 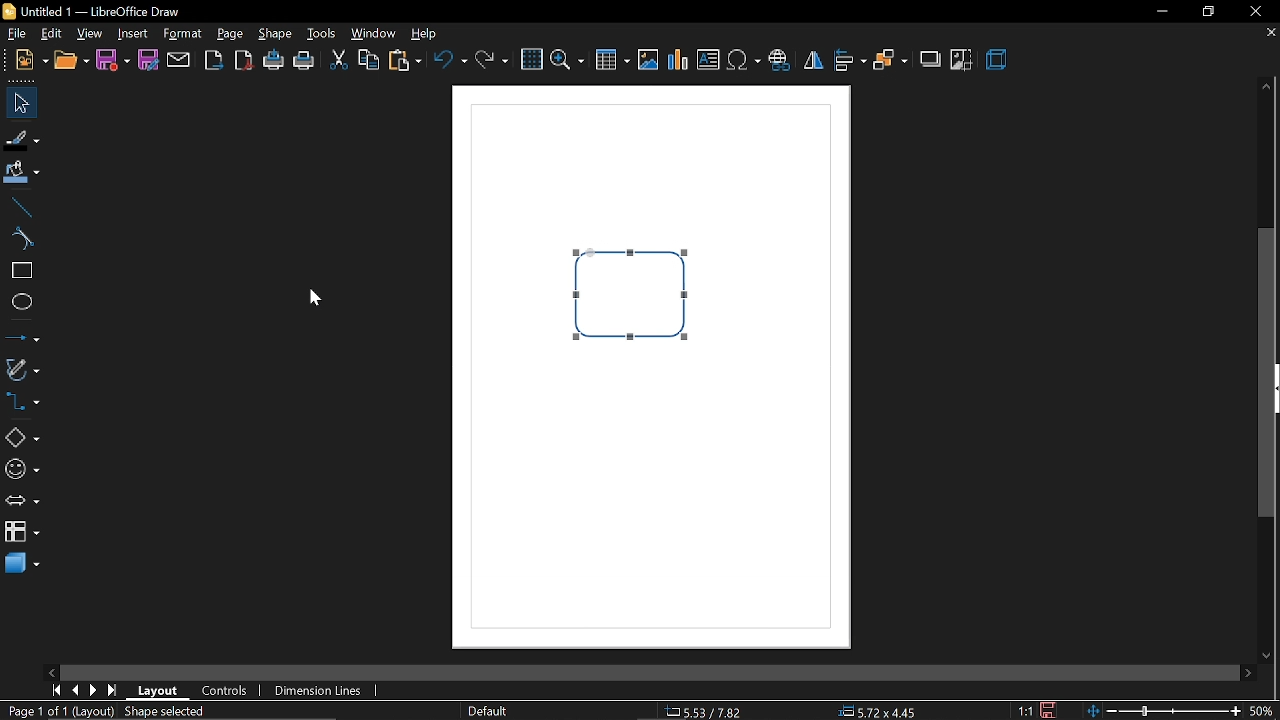 What do you see at coordinates (230, 692) in the screenshot?
I see `controls` at bounding box center [230, 692].